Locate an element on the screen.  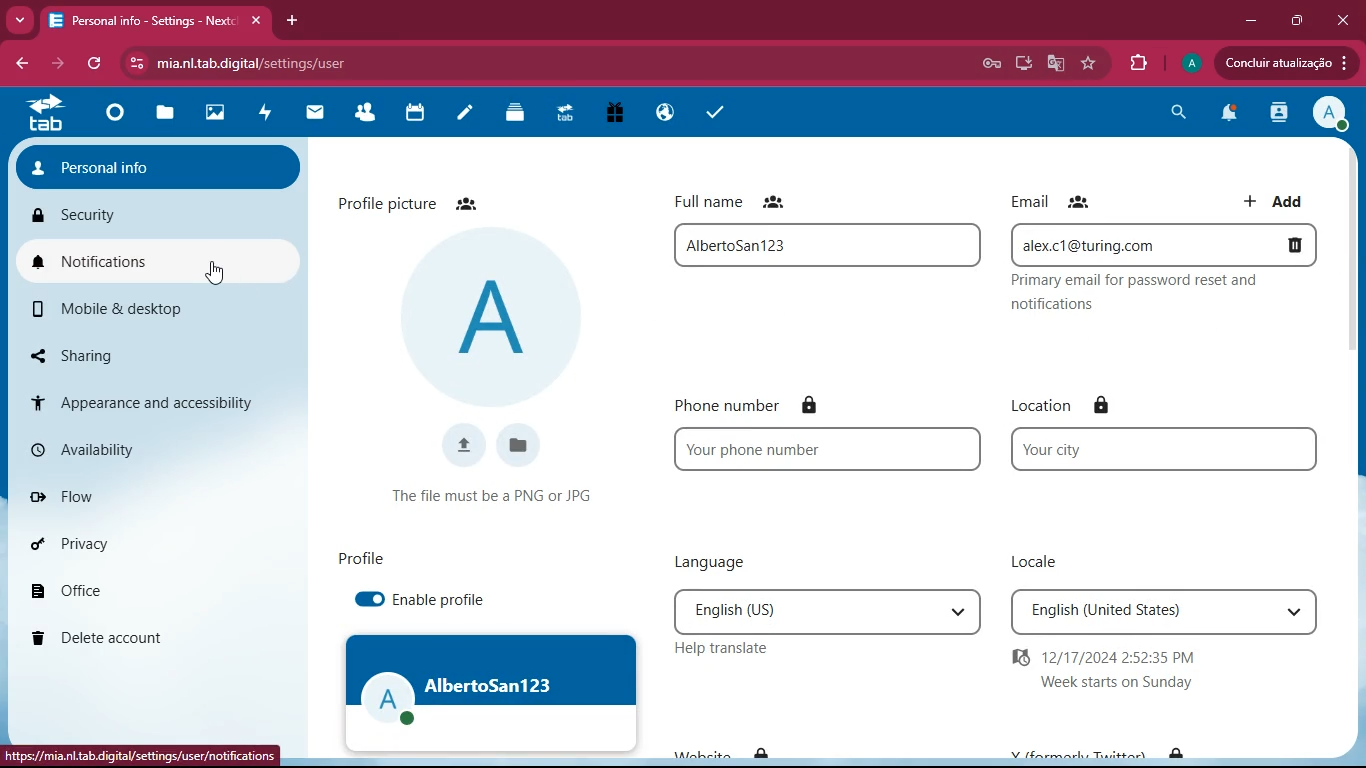
home is located at coordinates (115, 121).